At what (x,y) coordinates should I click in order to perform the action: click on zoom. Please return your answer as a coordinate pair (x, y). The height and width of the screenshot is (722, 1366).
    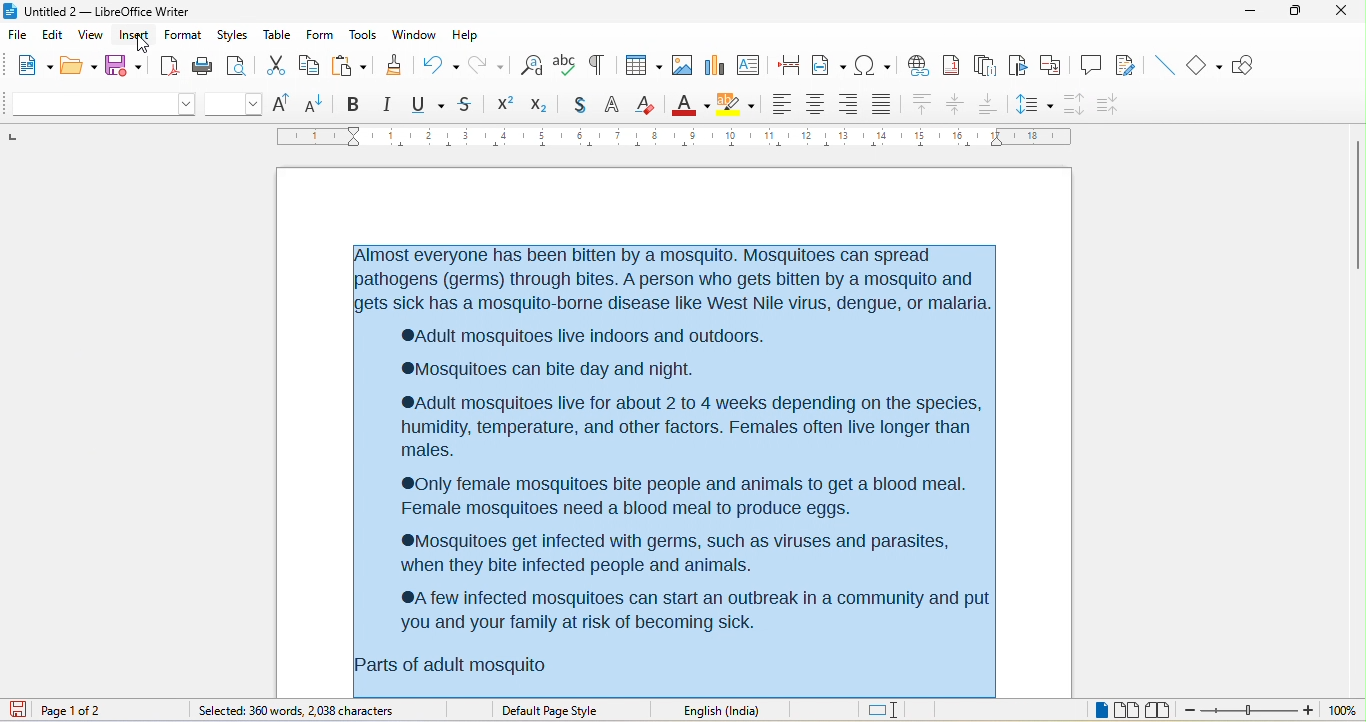
    Looking at the image, I should click on (1248, 711).